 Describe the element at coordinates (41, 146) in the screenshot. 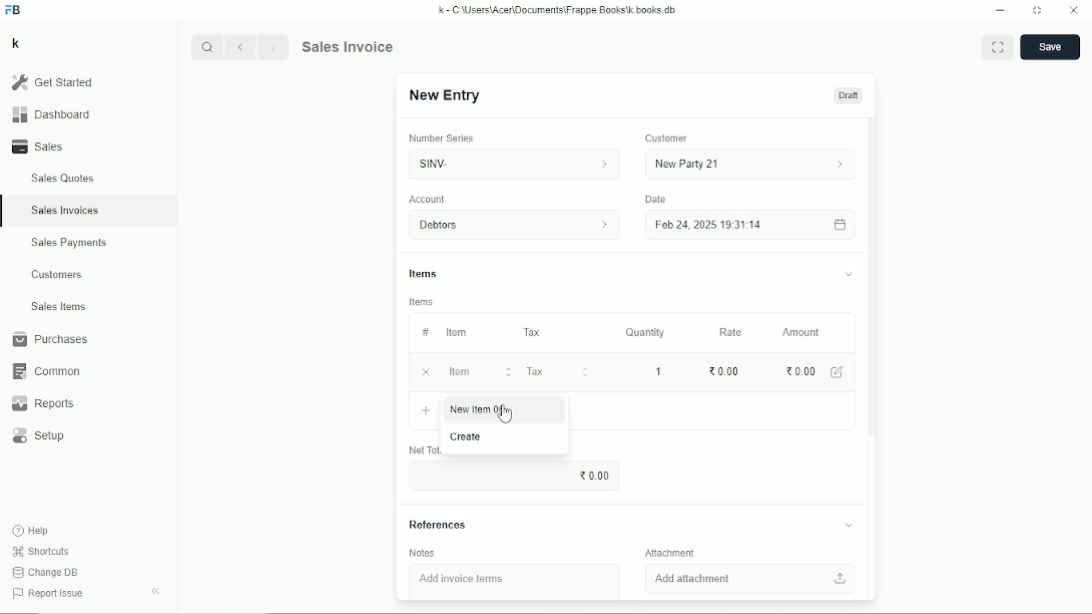

I see `Sales` at that location.